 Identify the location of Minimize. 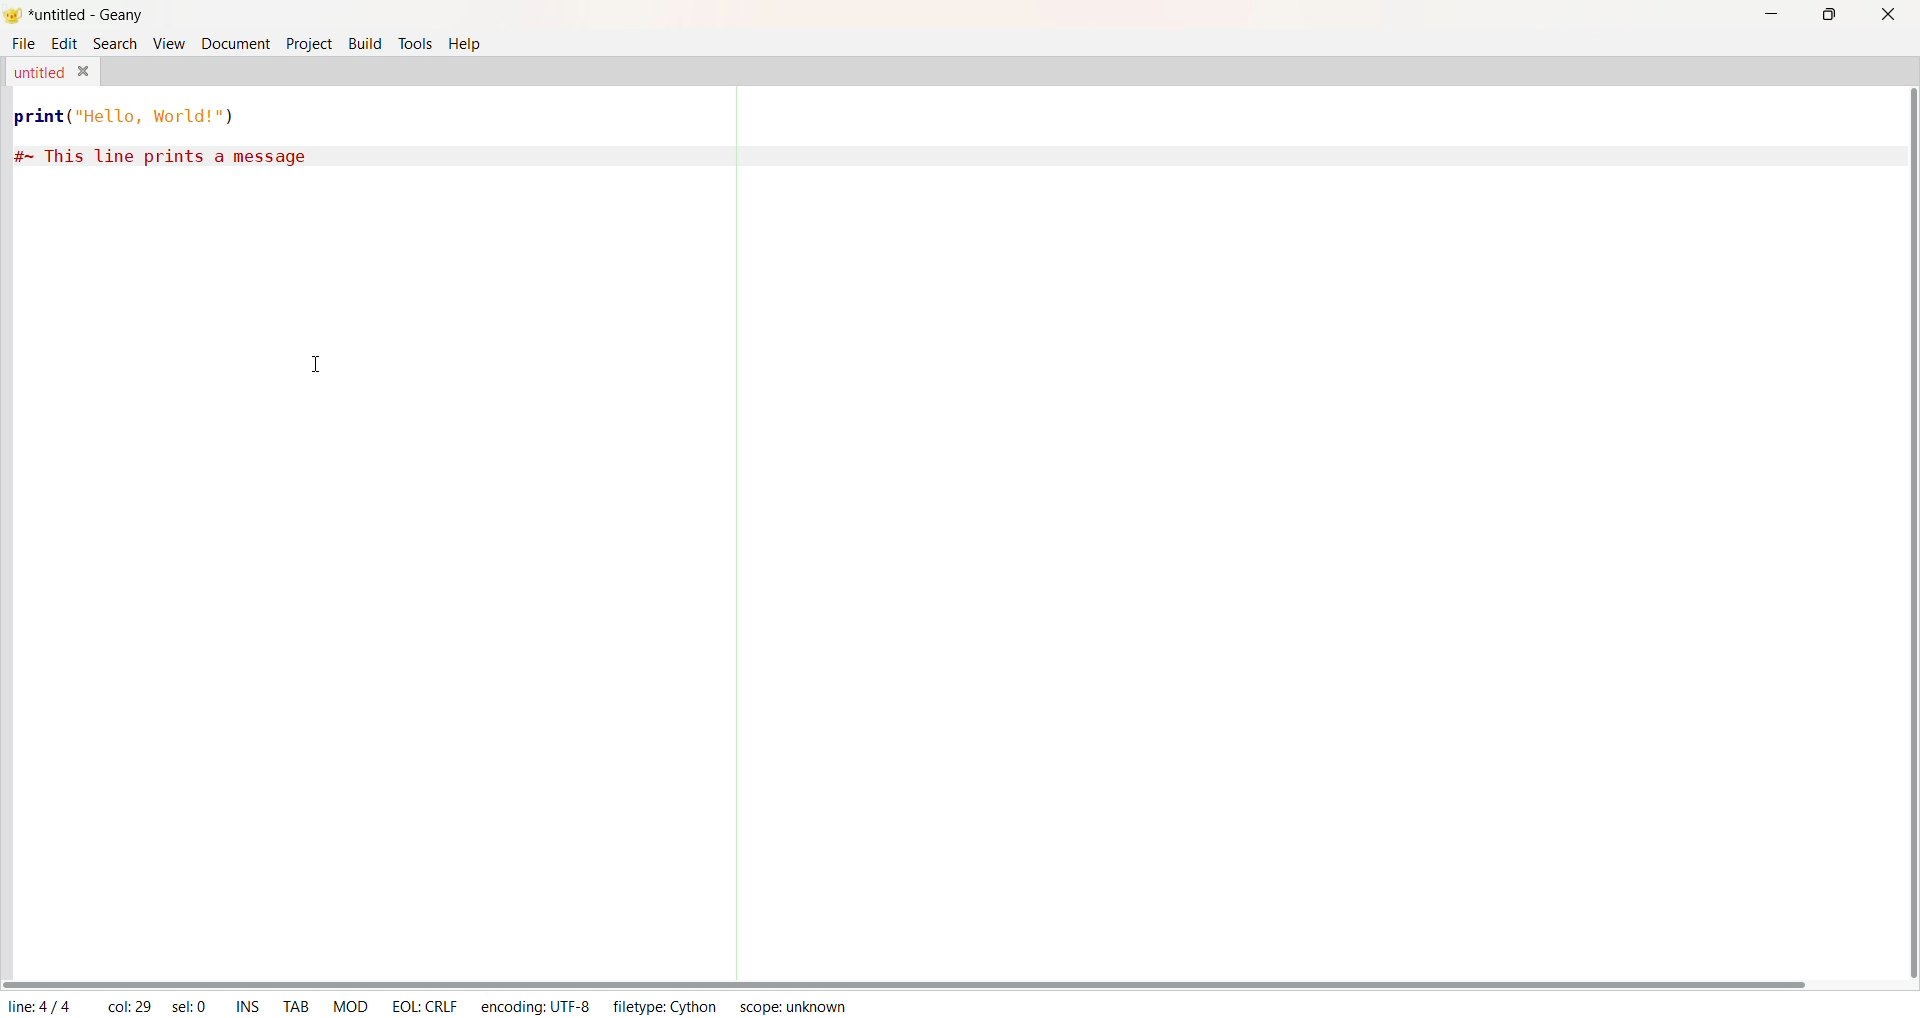
(1772, 12).